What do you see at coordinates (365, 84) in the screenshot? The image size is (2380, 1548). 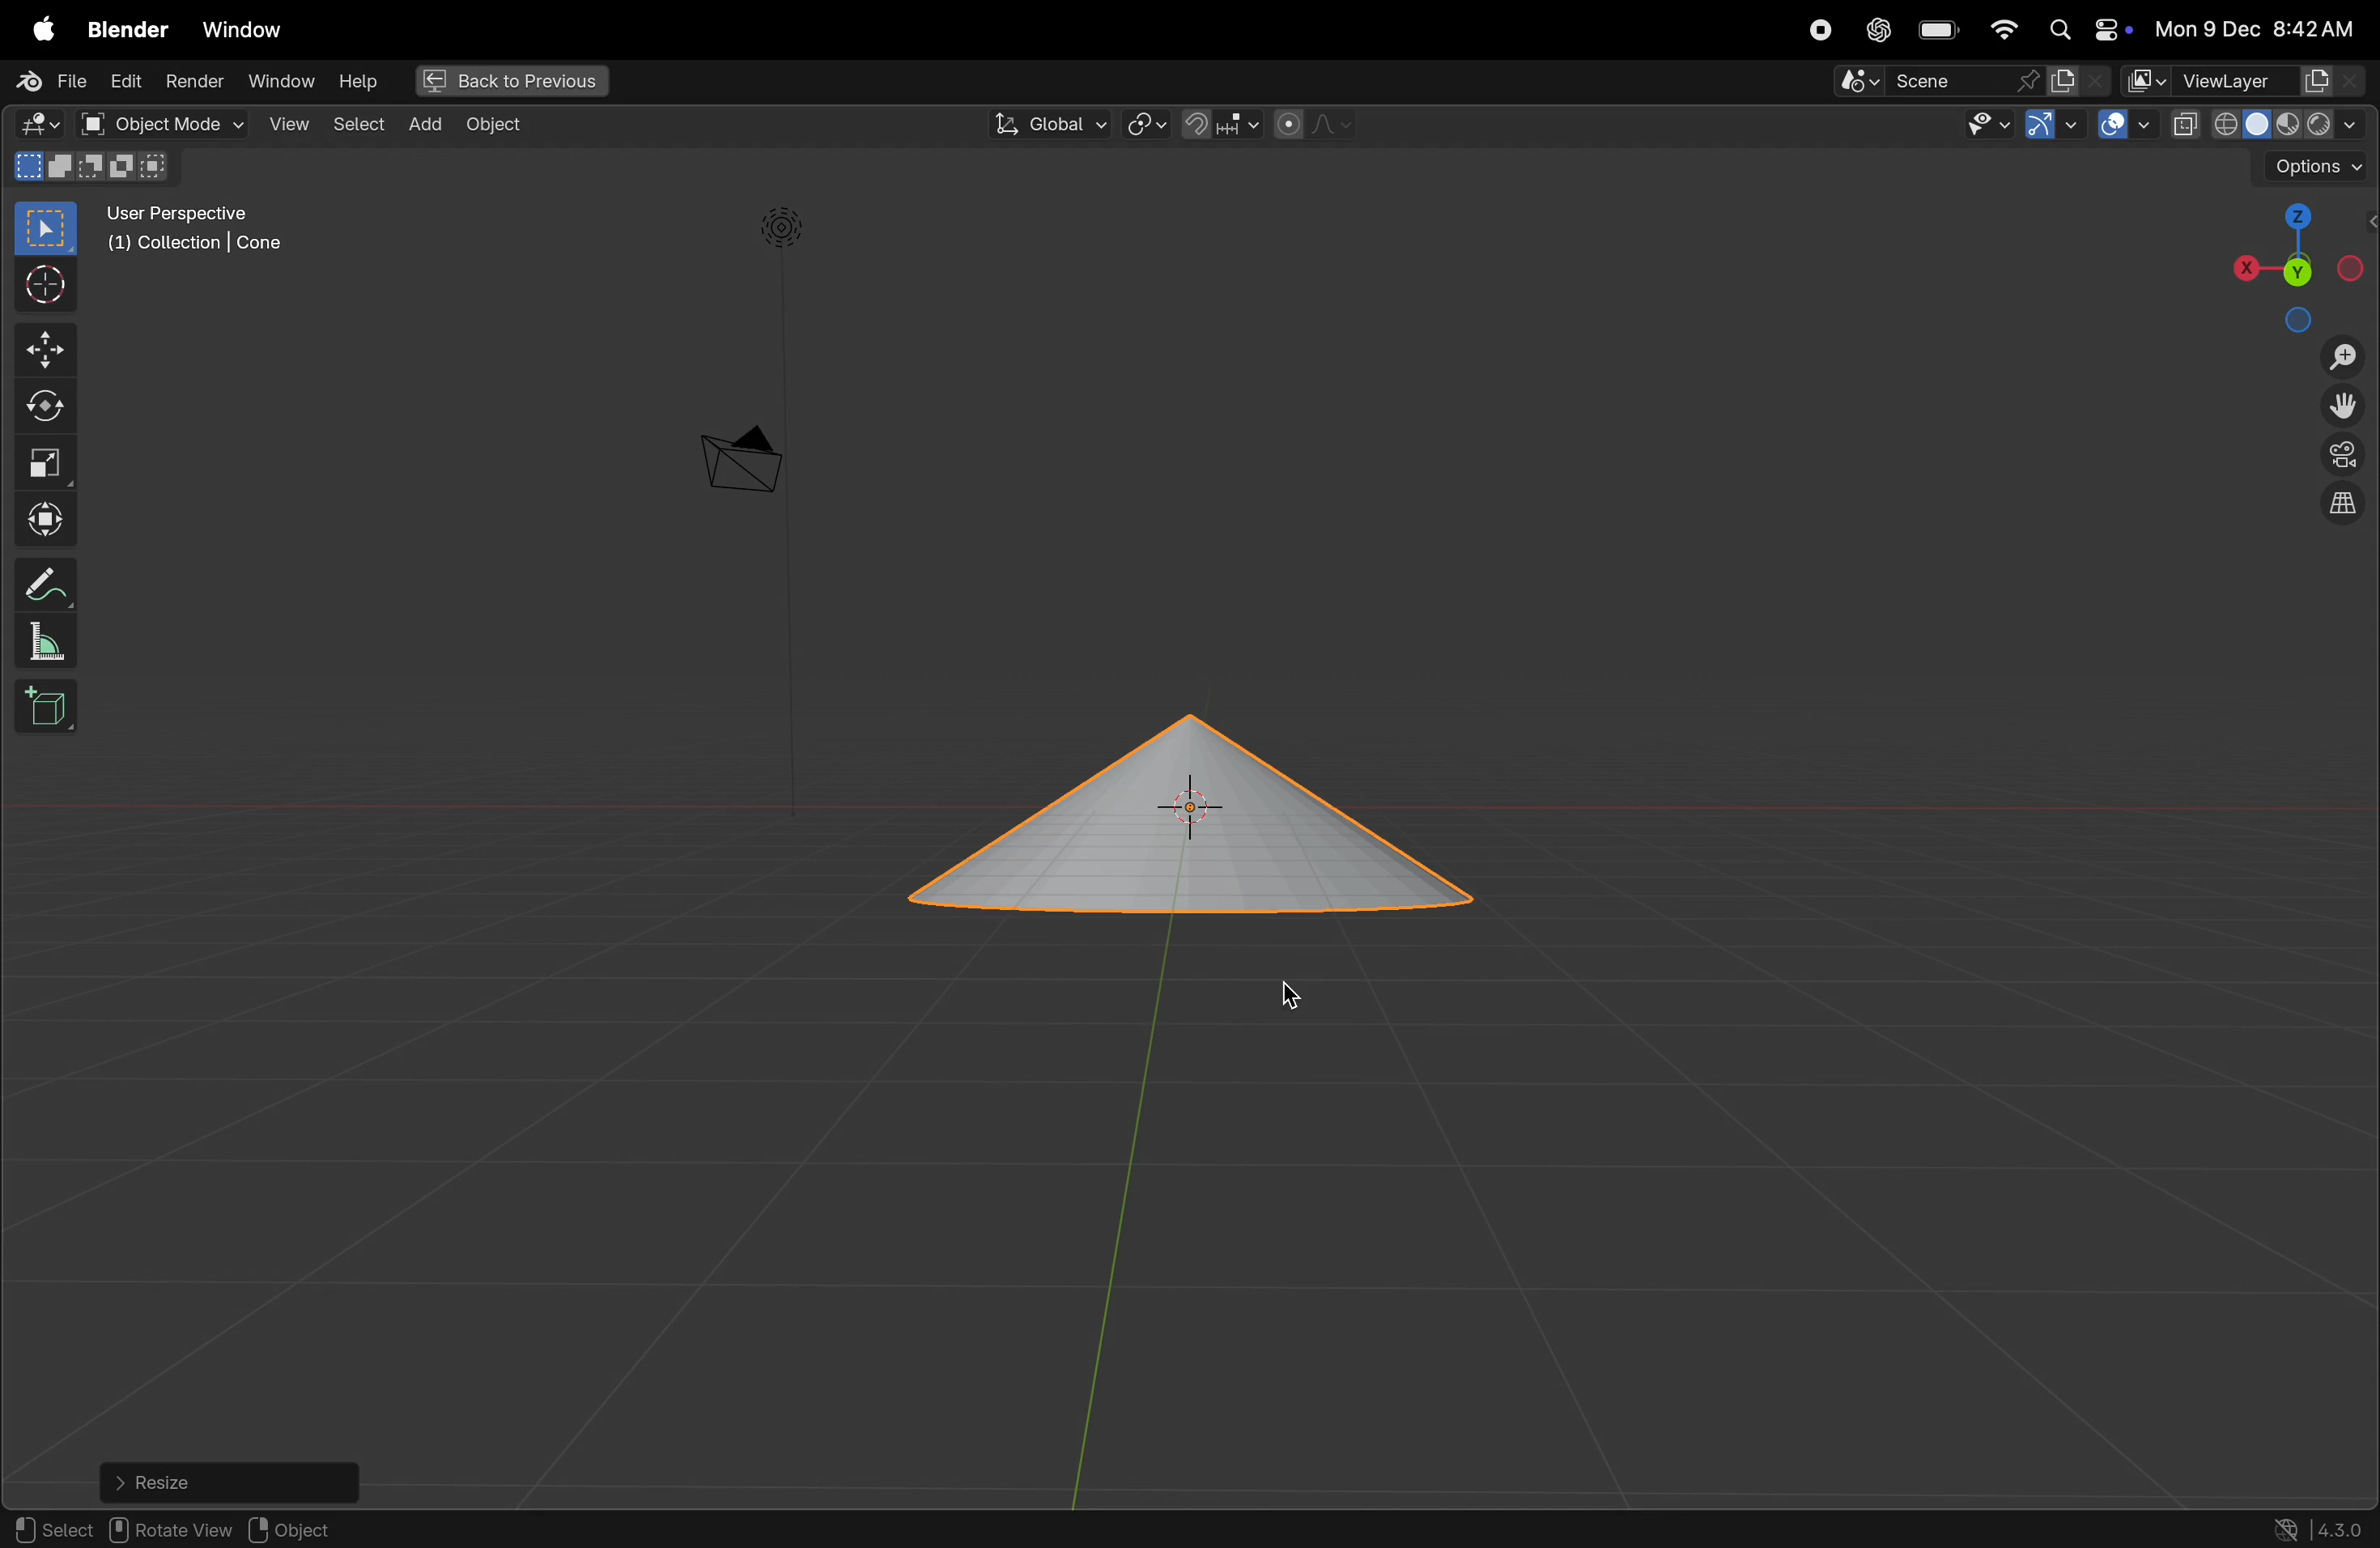 I see `help` at bounding box center [365, 84].